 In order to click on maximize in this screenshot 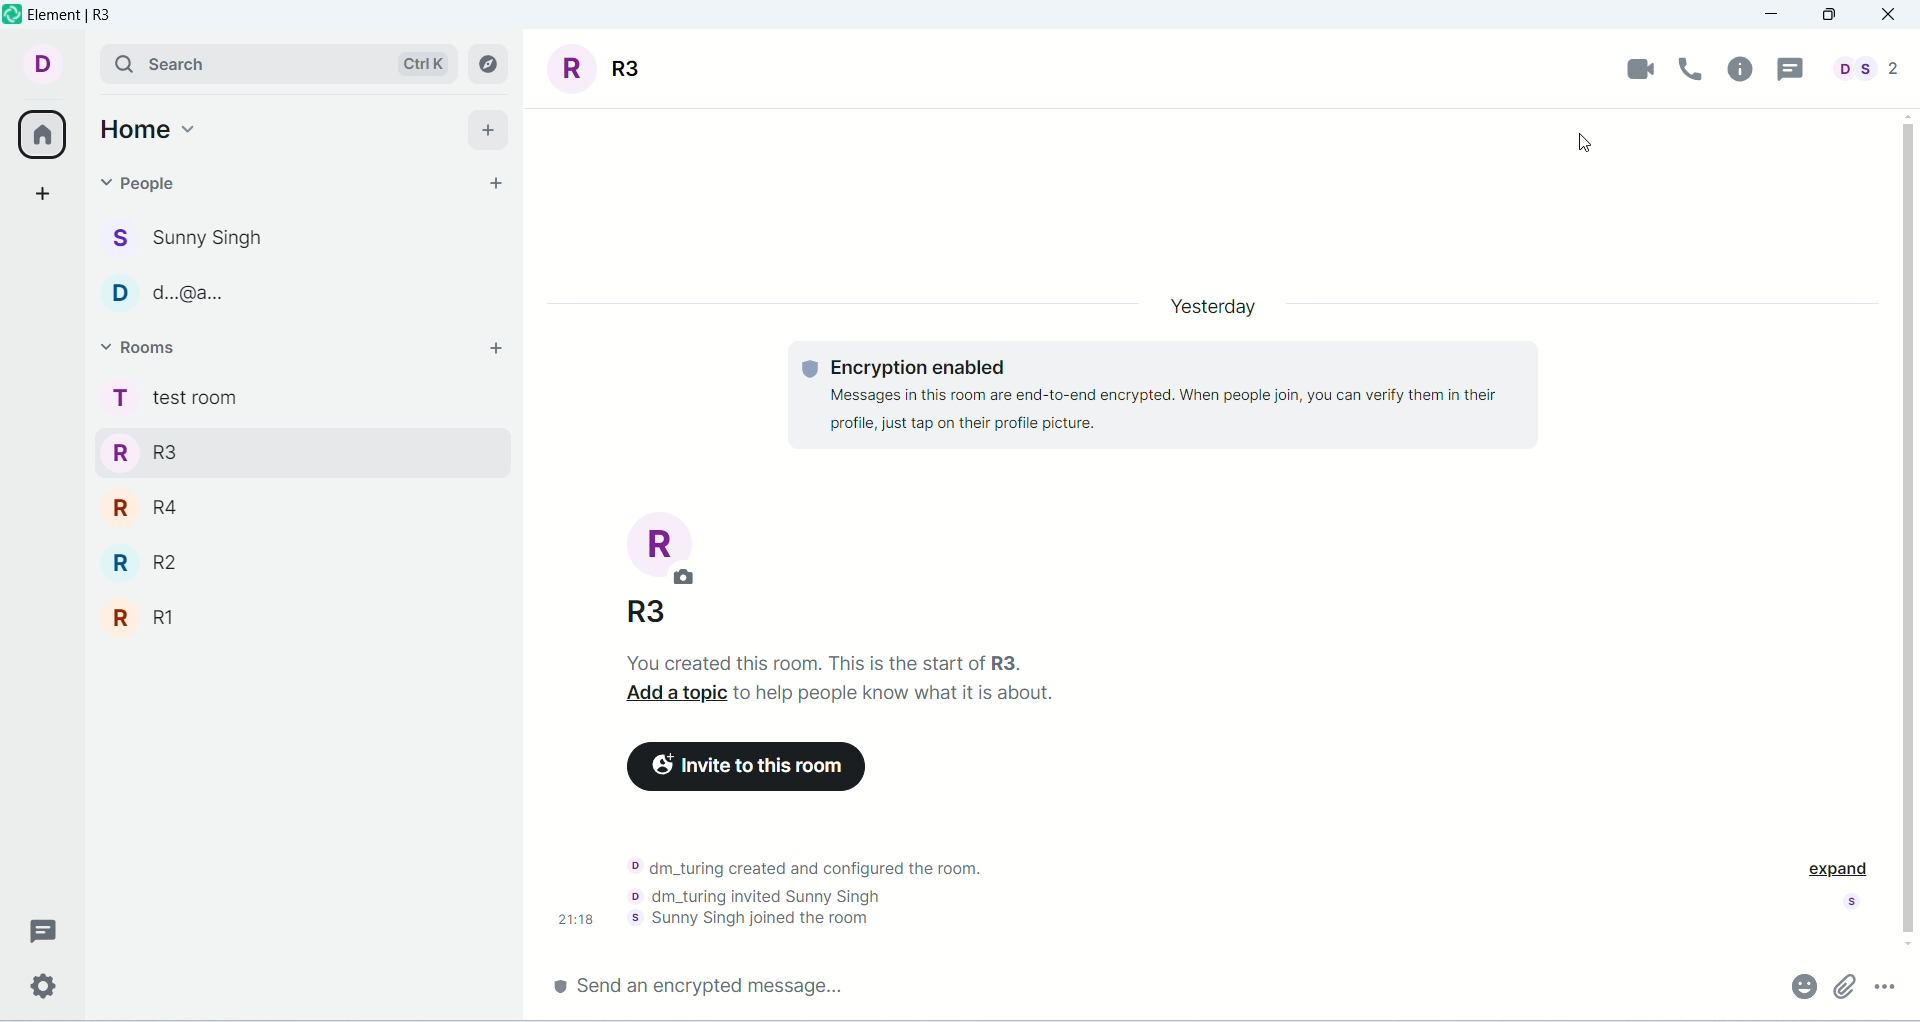, I will do `click(1829, 17)`.